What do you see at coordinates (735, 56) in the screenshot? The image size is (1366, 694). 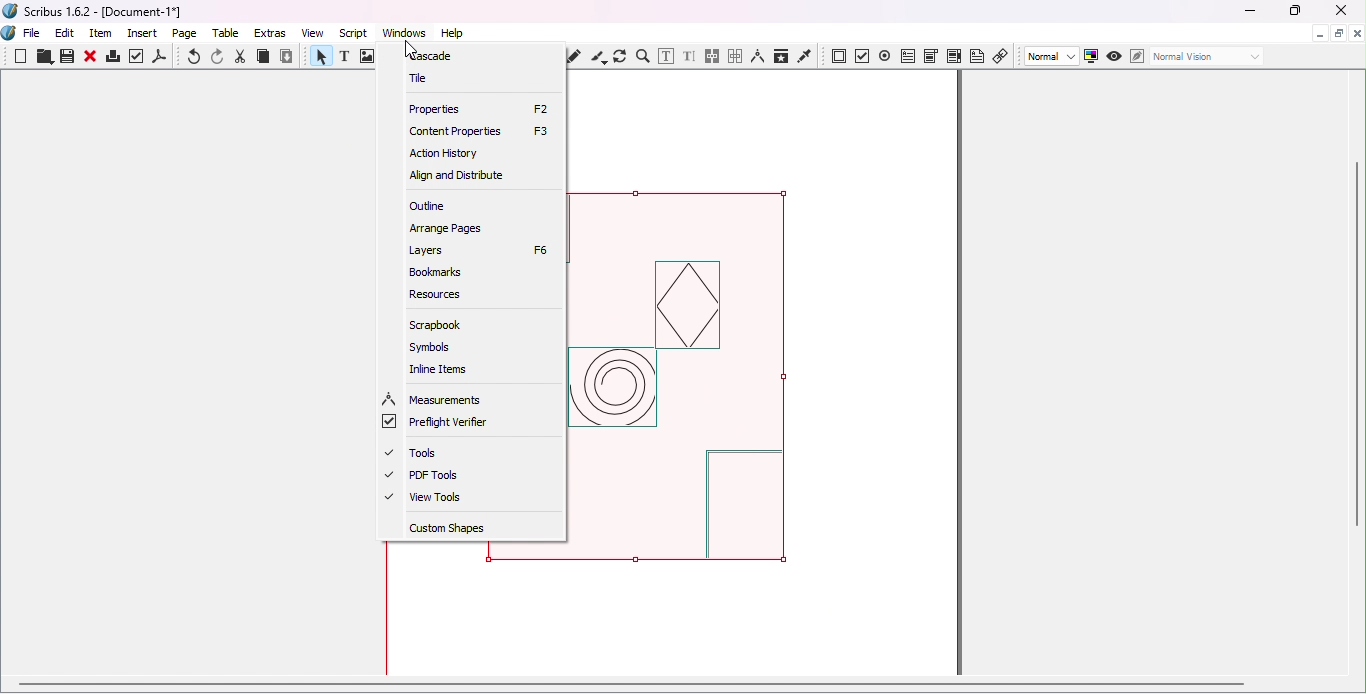 I see `Unlink text frames` at bounding box center [735, 56].